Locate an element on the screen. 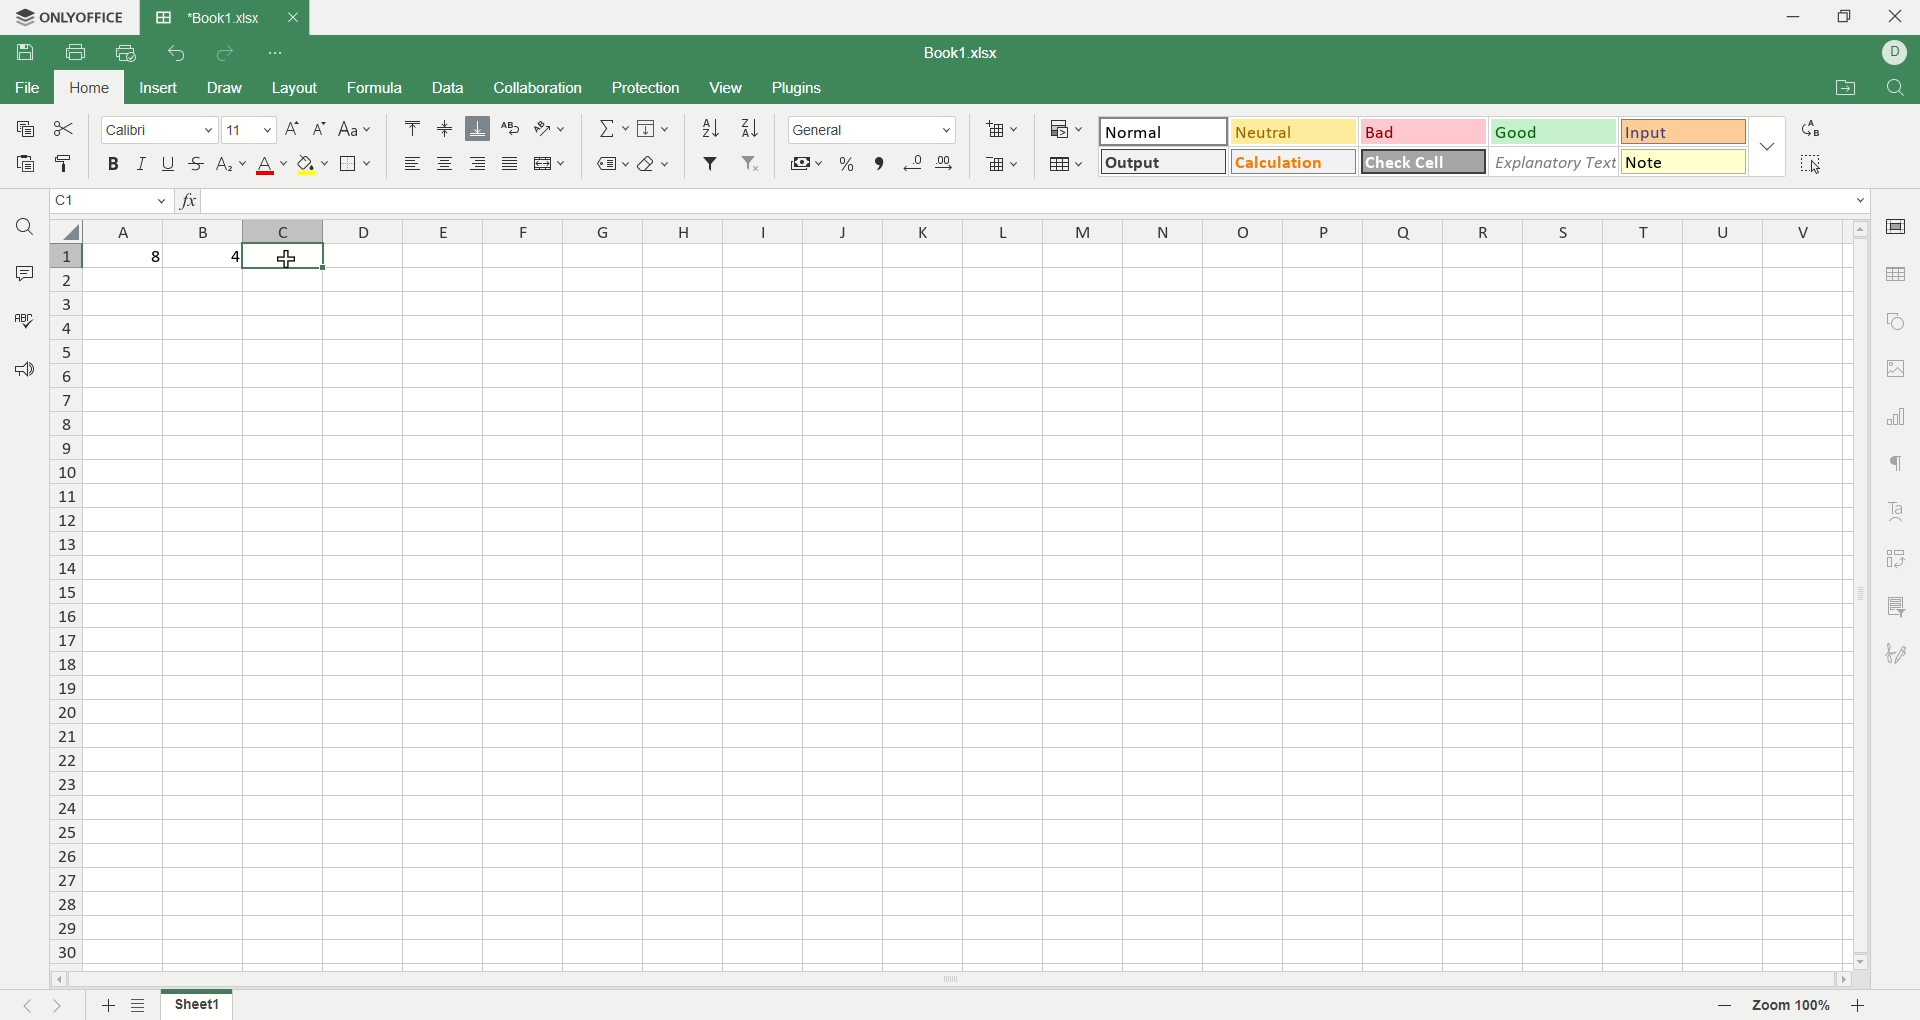 The image size is (1920, 1020). comma format is located at coordinates (880, 164).